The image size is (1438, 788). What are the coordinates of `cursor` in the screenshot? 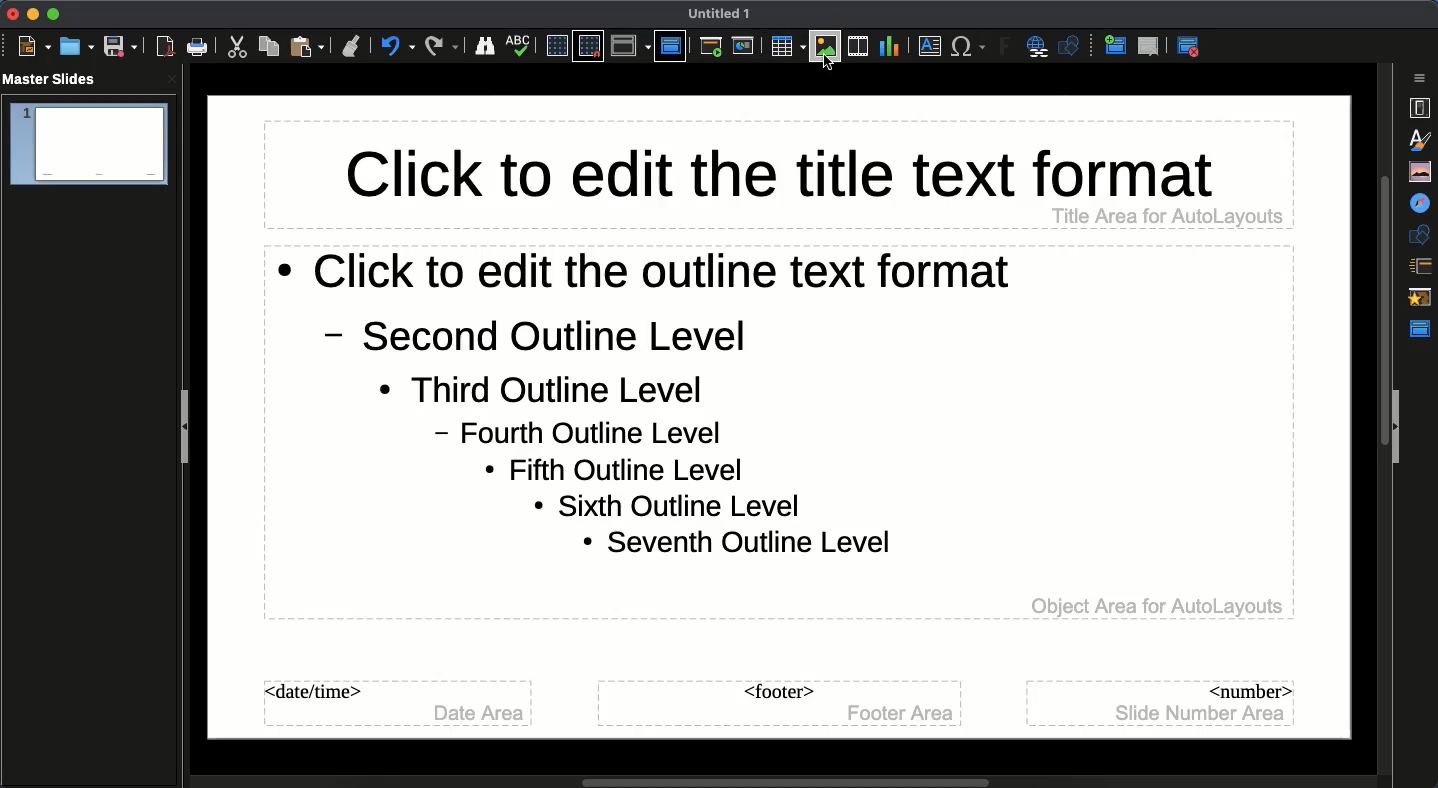 It's located at (827, 68).